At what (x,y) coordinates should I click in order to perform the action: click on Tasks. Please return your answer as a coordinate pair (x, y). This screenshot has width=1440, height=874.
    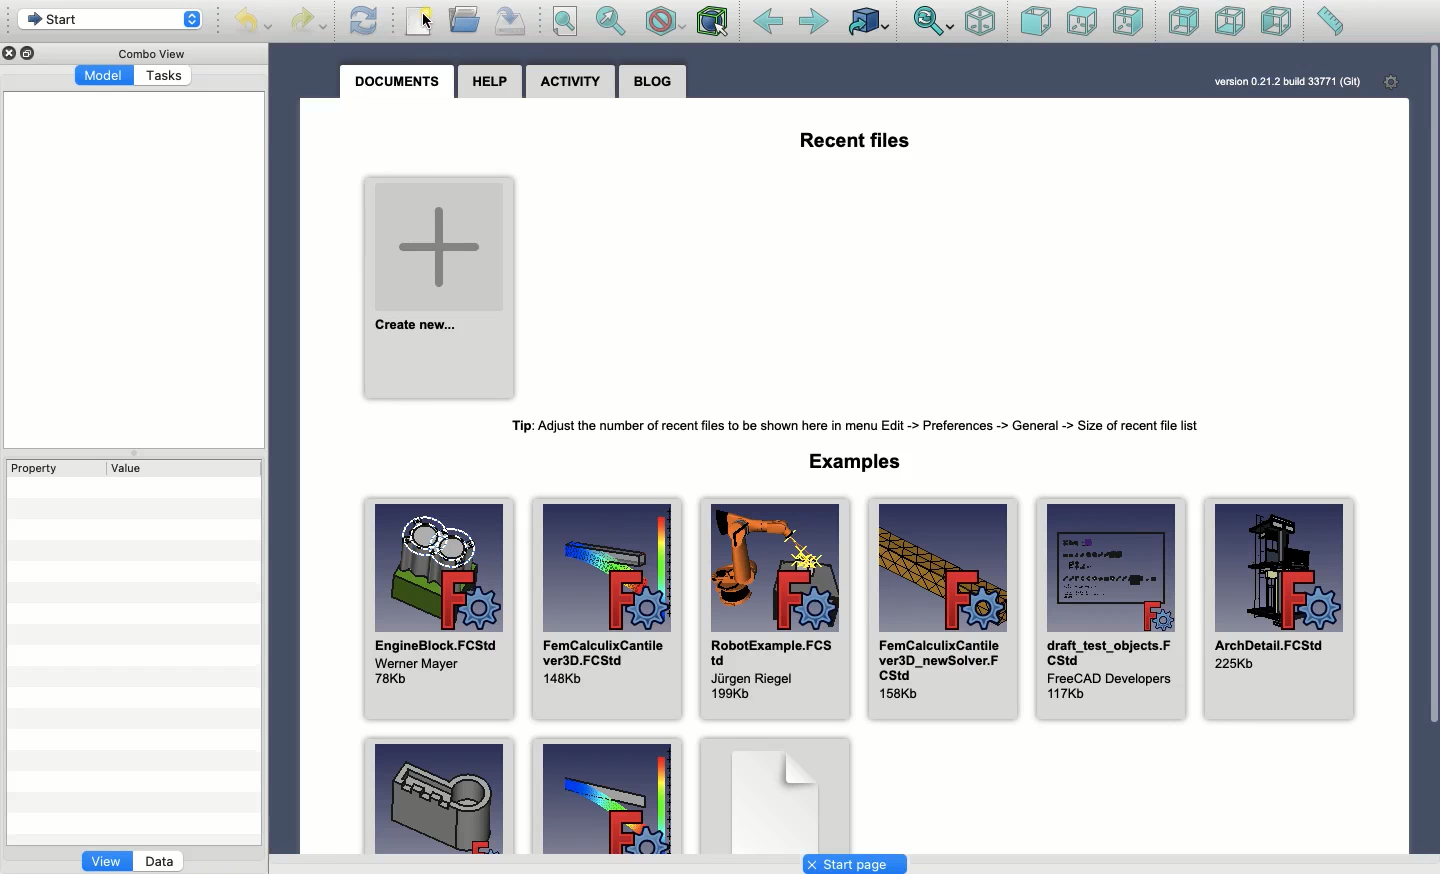
    Looking at the image, I should click on (166, 76).